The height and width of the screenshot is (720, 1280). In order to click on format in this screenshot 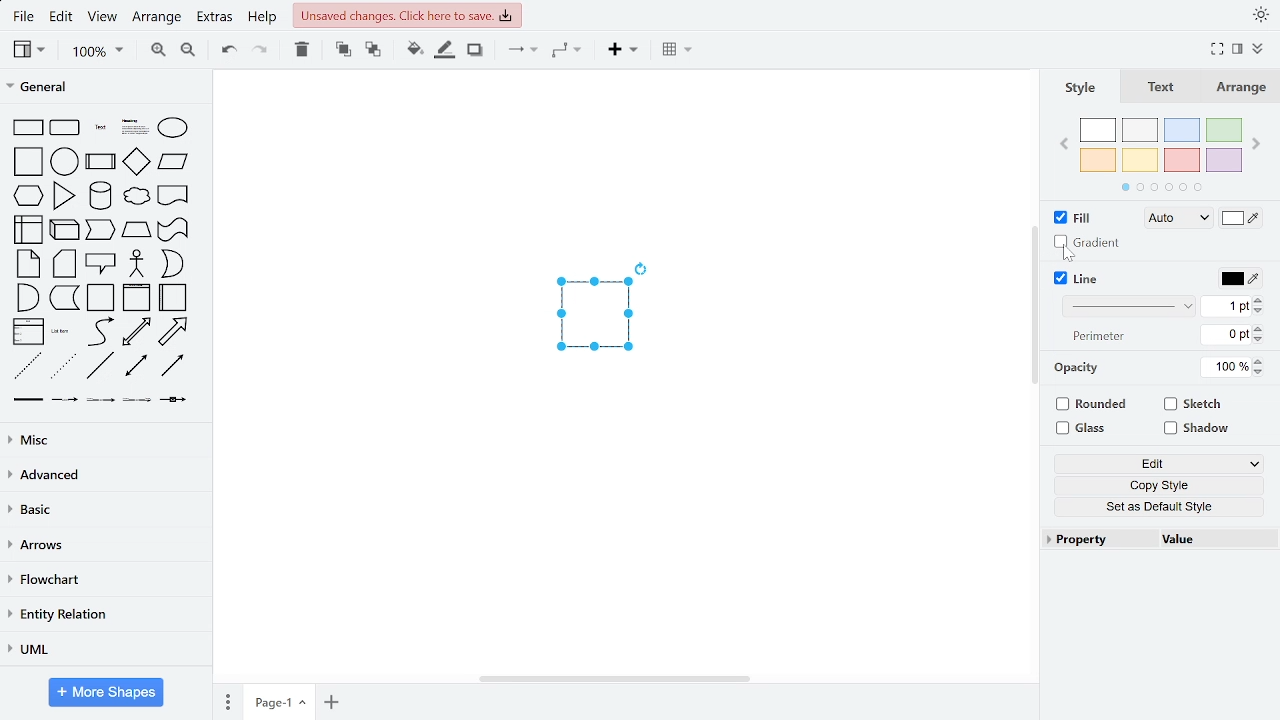, I will do `click(1238, 49)`.